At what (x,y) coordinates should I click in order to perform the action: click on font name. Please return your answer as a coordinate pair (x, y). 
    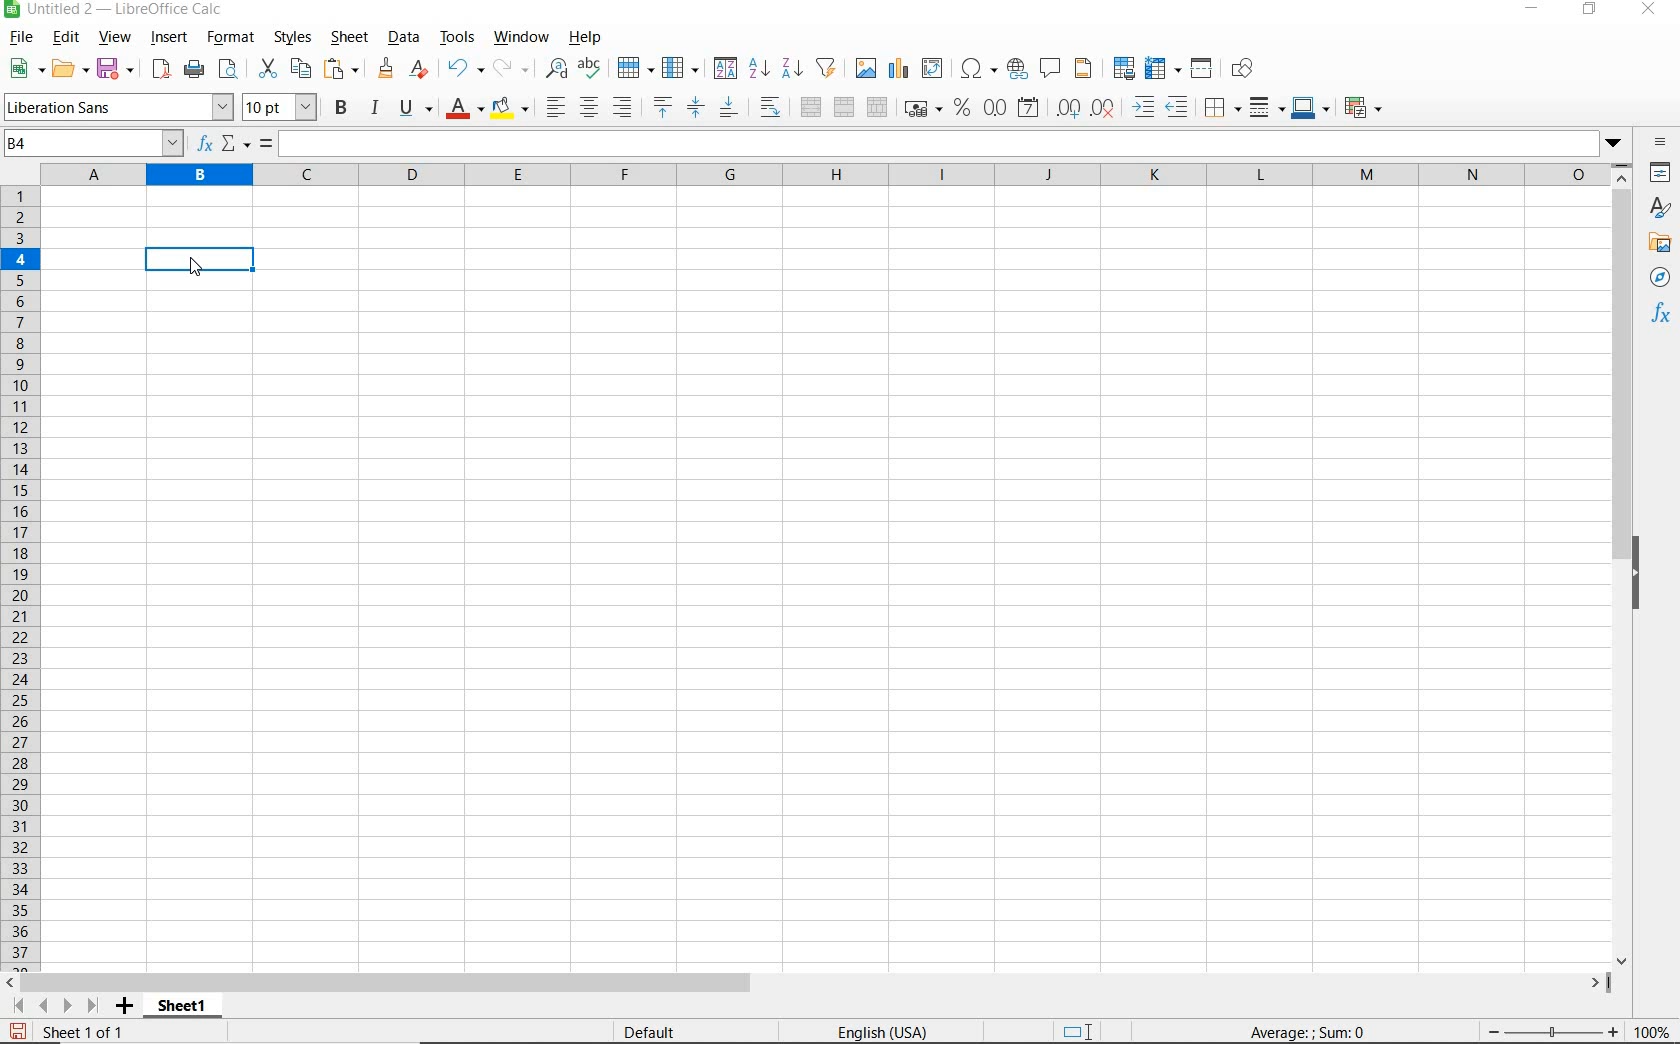
    Looking at the image, I should click on (119, 107).